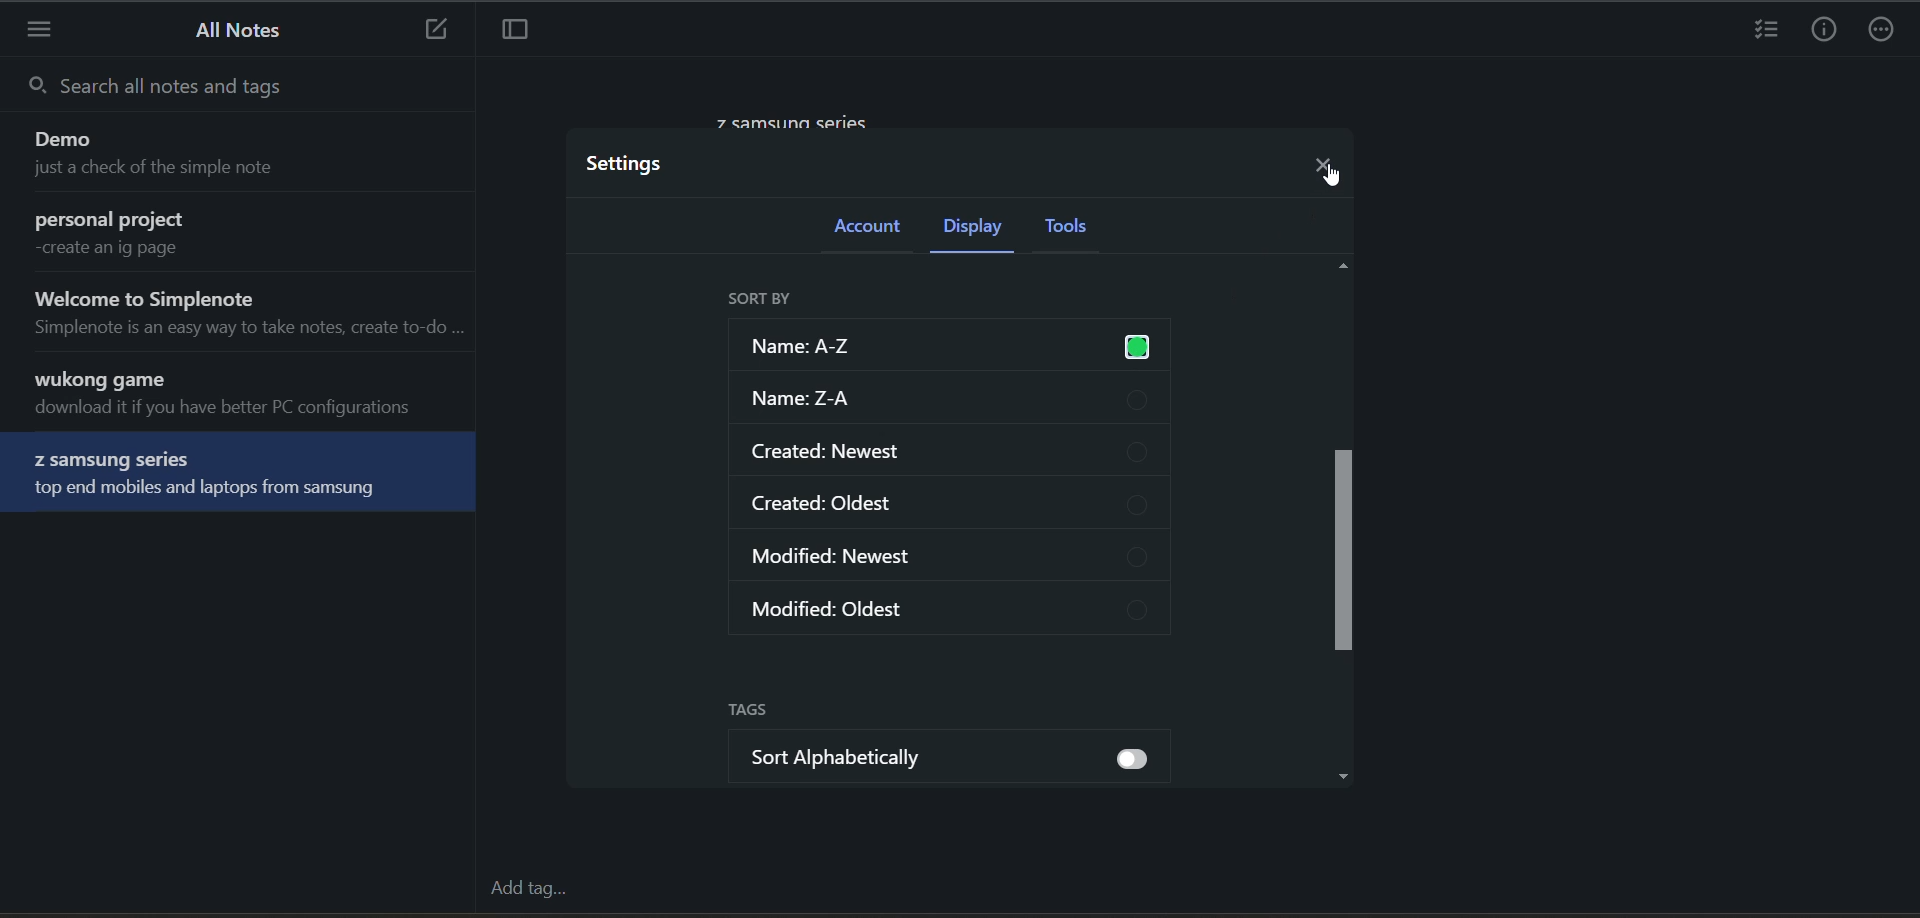 Image resolution: width=1920 pixels, height=918 pixels. What do you see at coordinates (528, 889) in the screenshot?
I see `add tag...` at bounding box center [528, 889].